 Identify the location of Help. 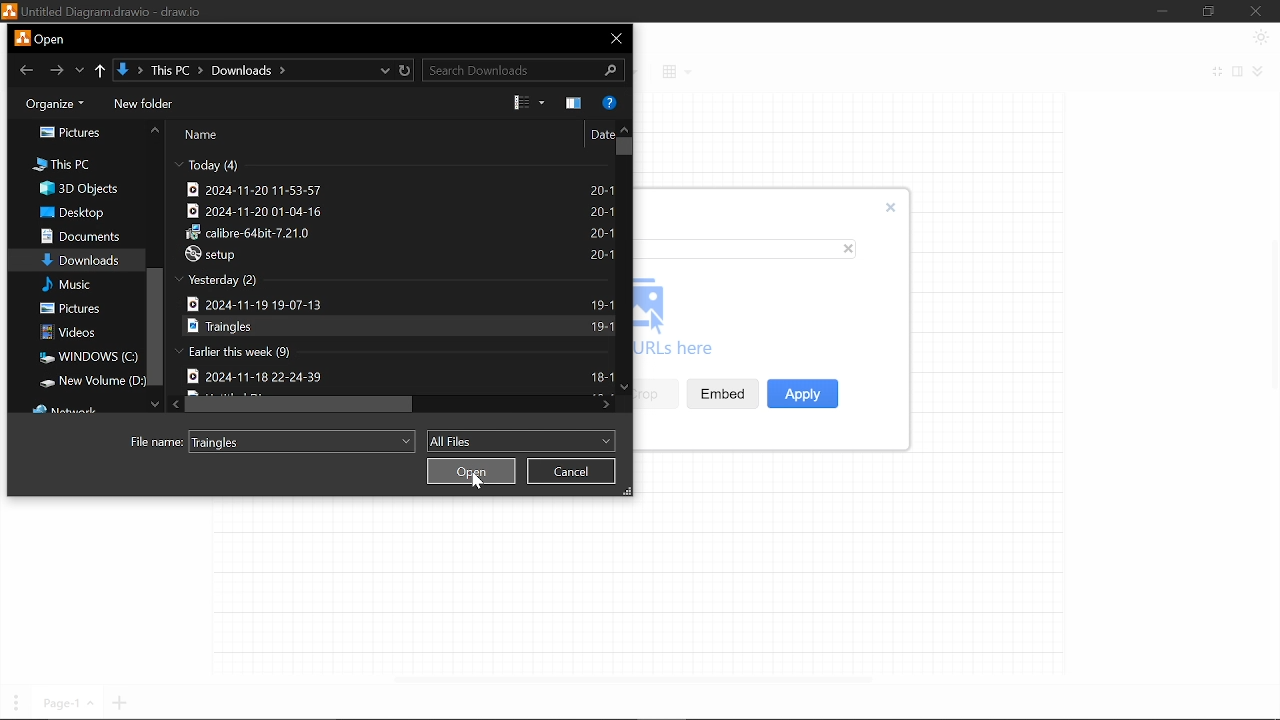
(609, 103).